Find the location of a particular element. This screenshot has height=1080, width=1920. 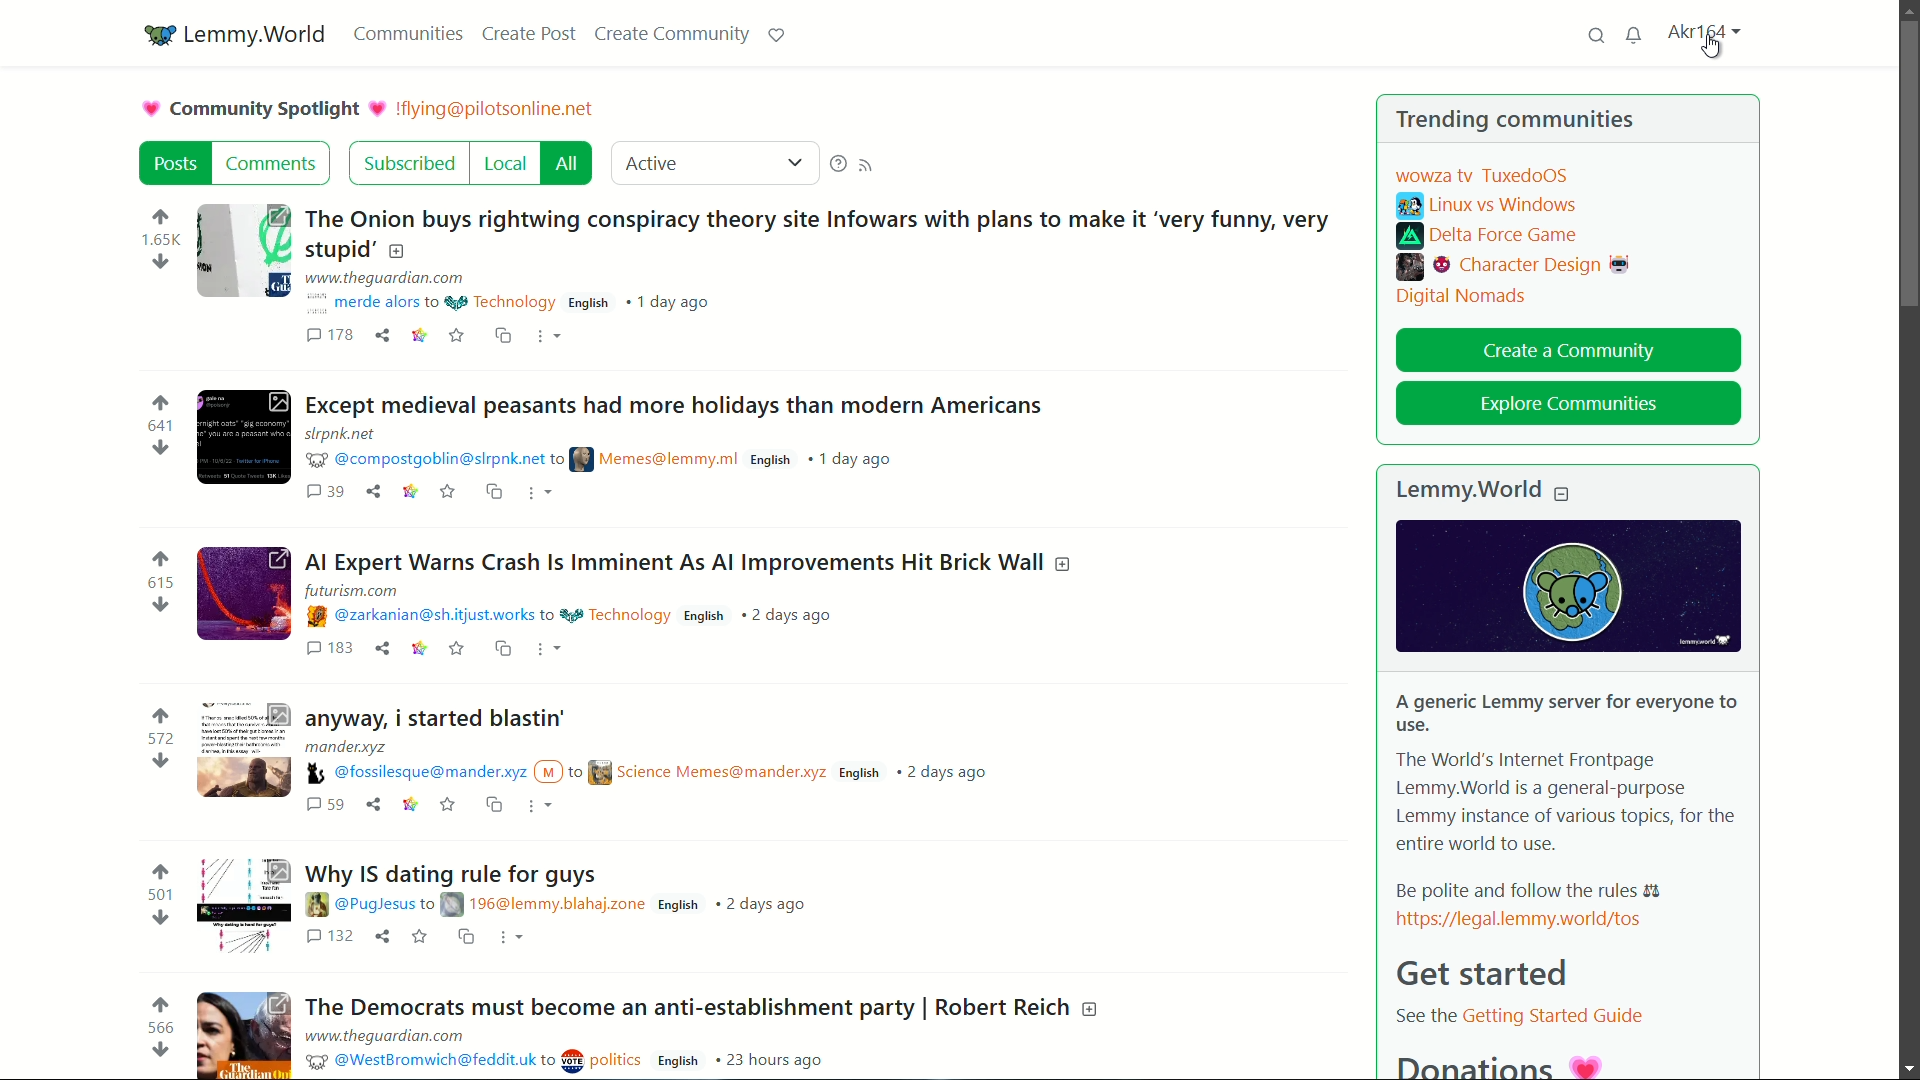

post is located at coordinates (175, 163).